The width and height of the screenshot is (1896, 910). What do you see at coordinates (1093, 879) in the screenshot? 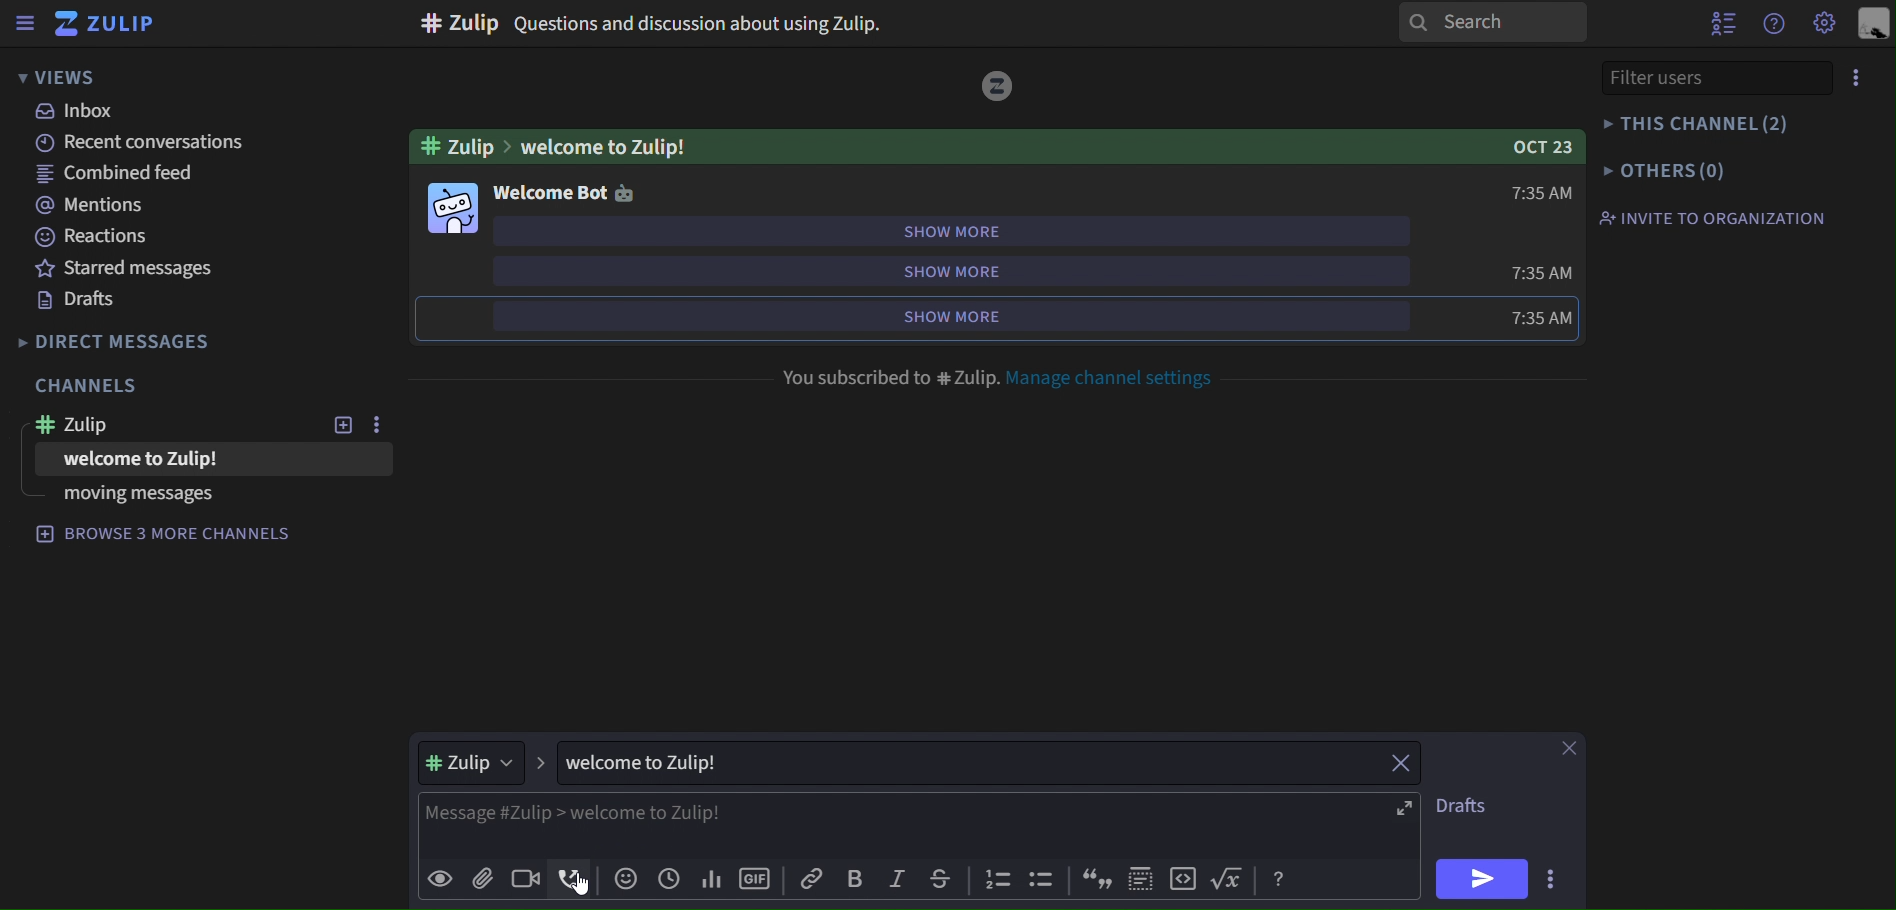
I see `icon` at bounding box center [1093, 879].